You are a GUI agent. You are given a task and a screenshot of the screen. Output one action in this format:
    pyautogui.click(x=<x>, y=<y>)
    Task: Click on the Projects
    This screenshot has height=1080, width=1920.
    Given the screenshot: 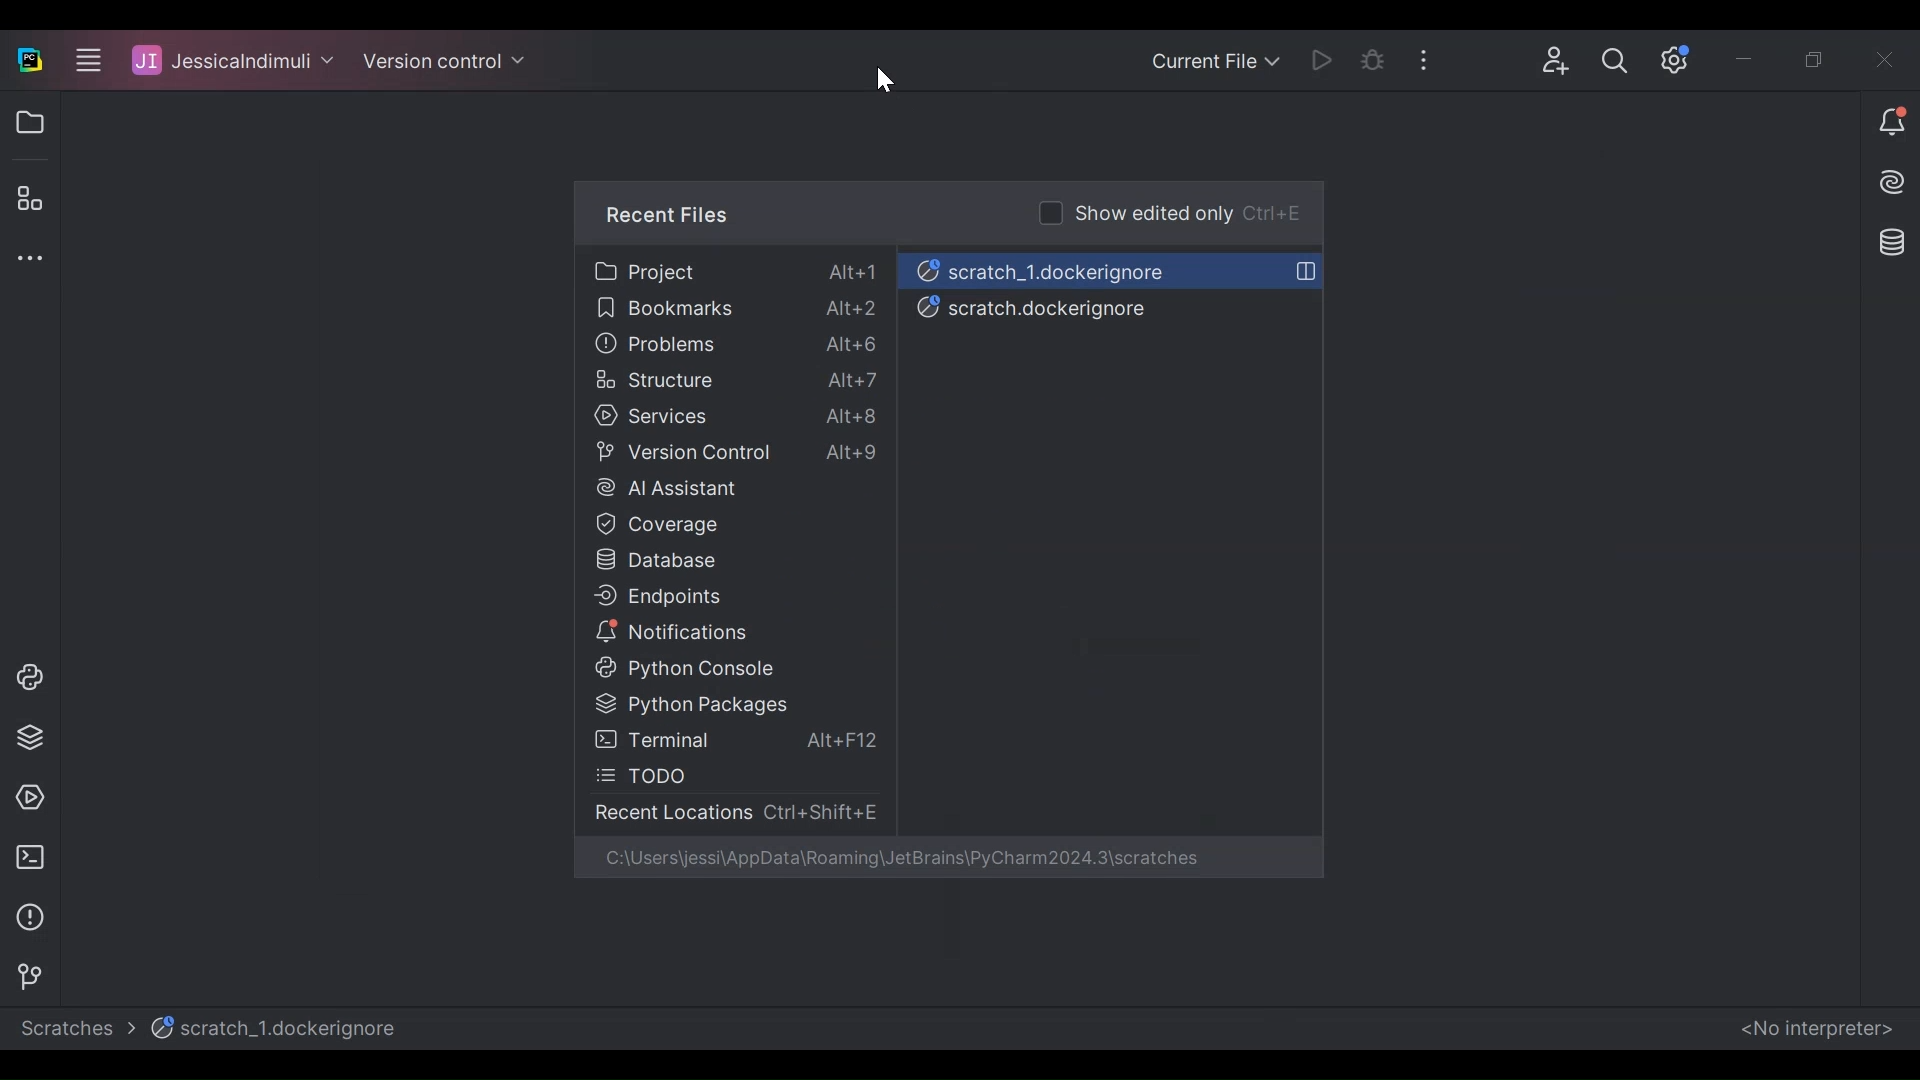 What is the action you would take?
    pyautogui.click(x=739, y=271)
    